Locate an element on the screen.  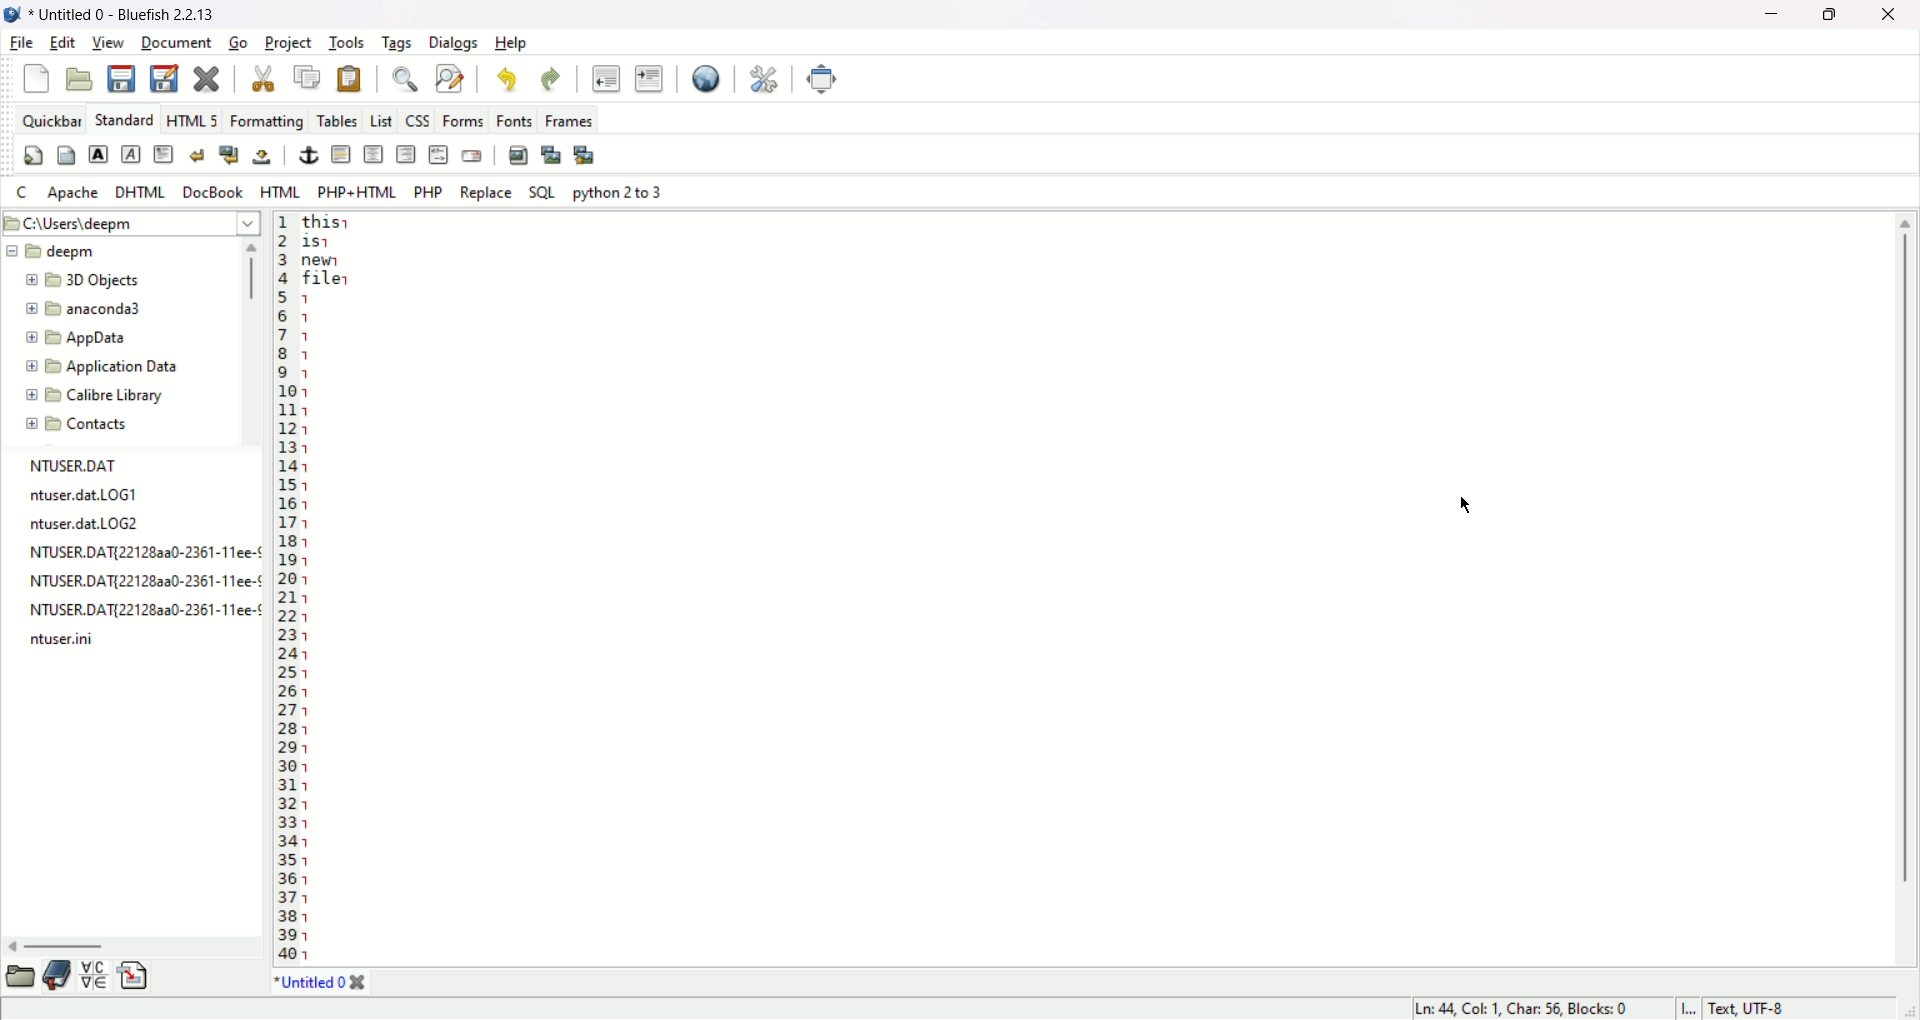
document name is located at coordinates (139, 13).